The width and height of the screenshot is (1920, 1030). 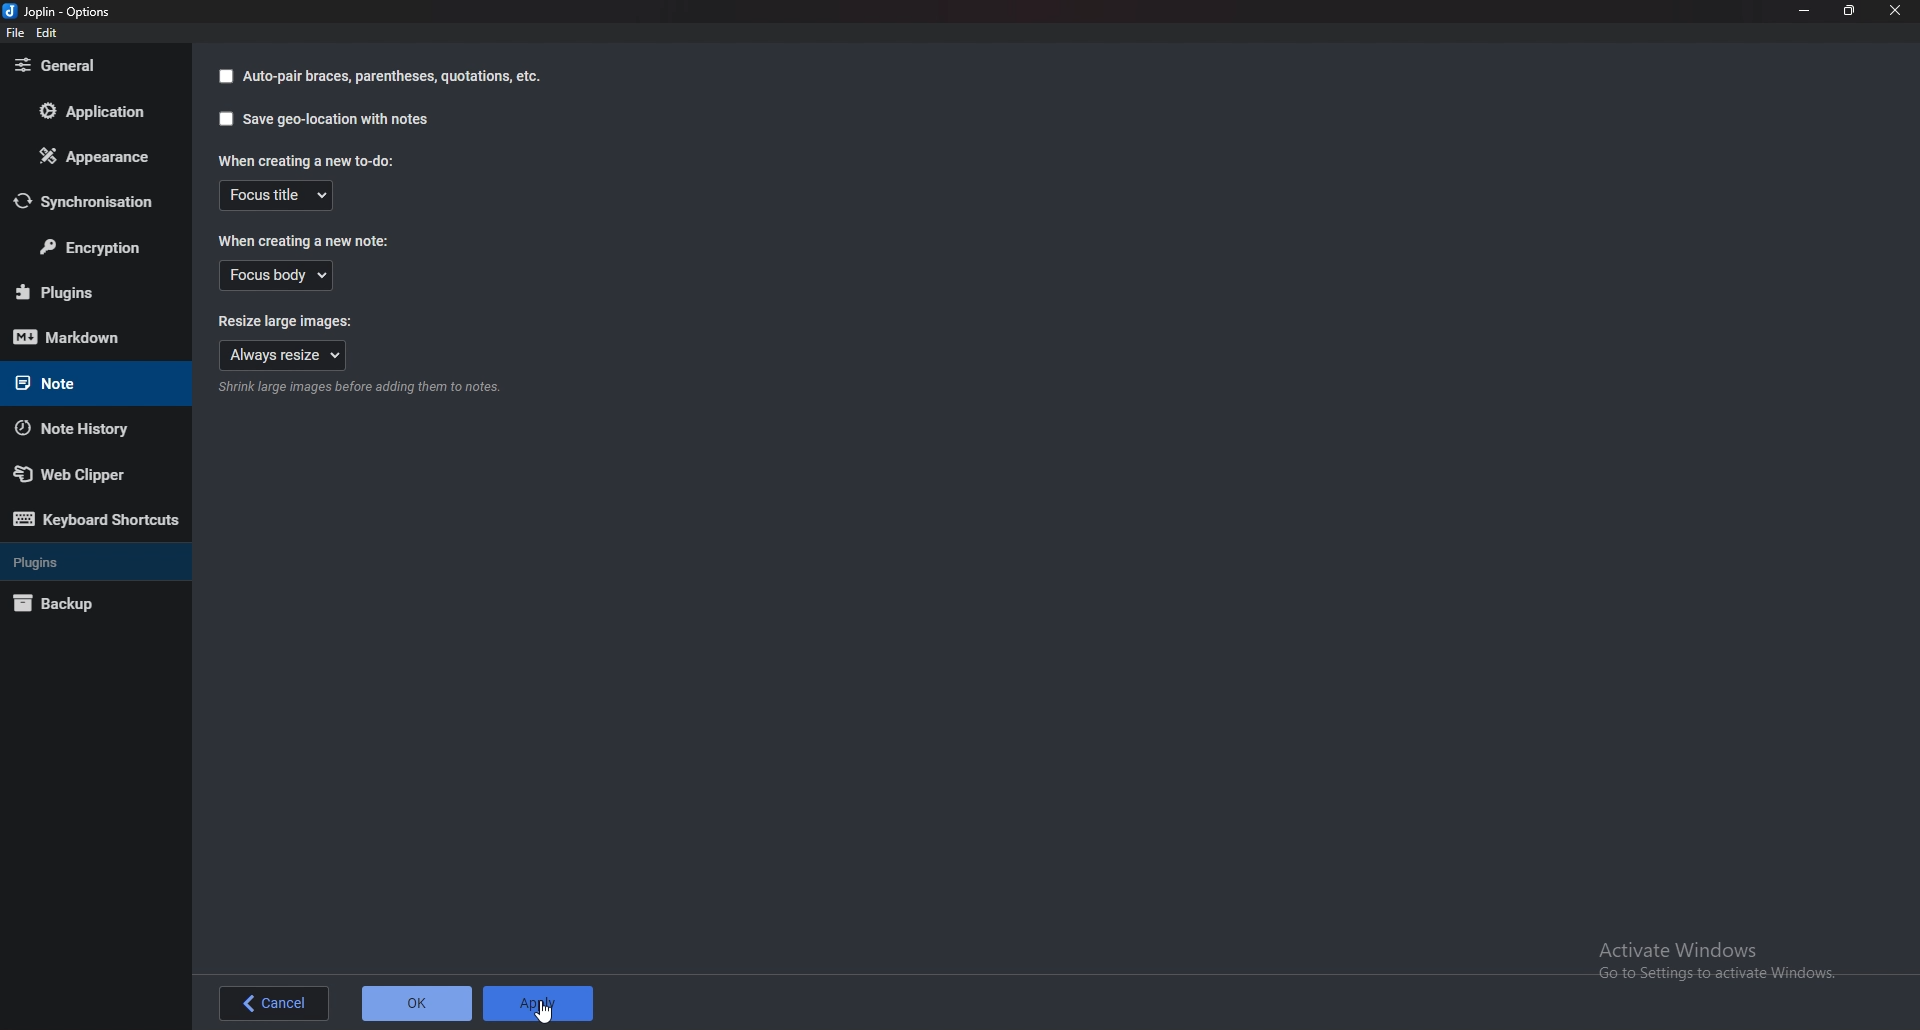 I want to click on Focus title, so click(x=277, y=196).